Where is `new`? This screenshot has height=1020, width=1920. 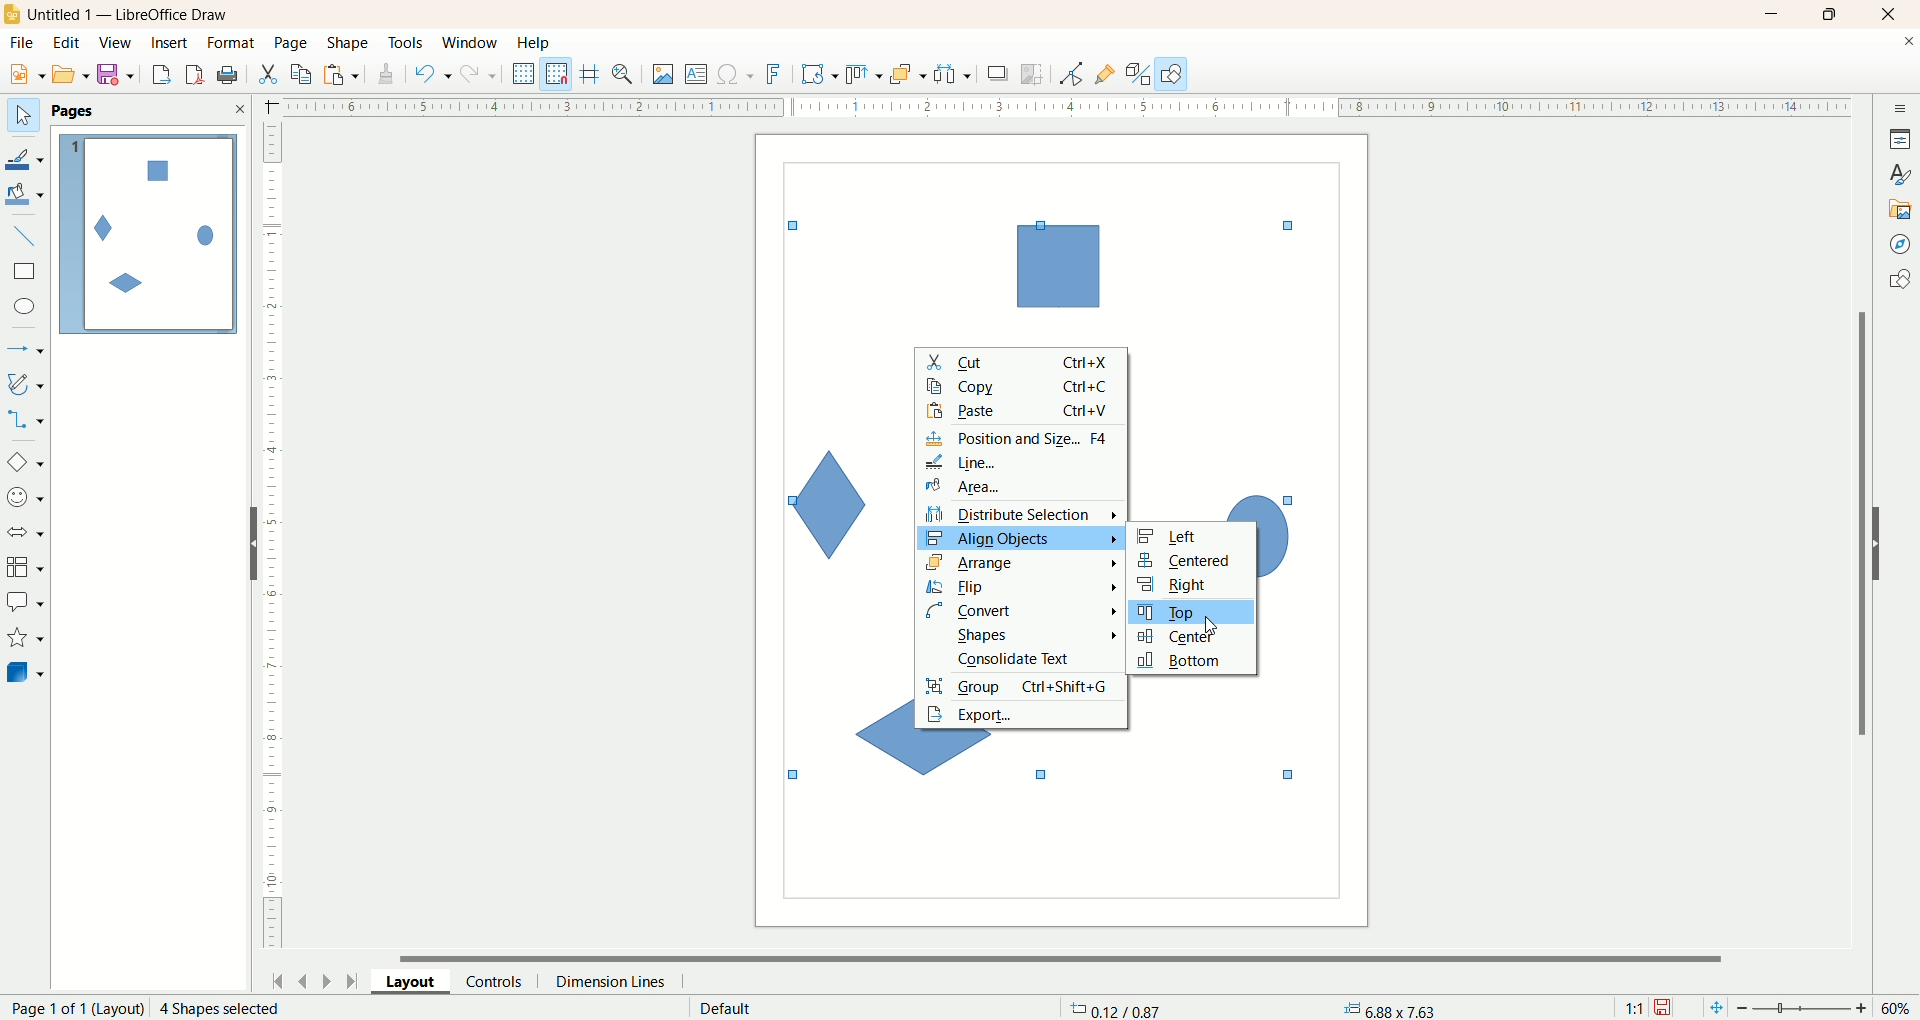 new is located at coordinates (23, 75).